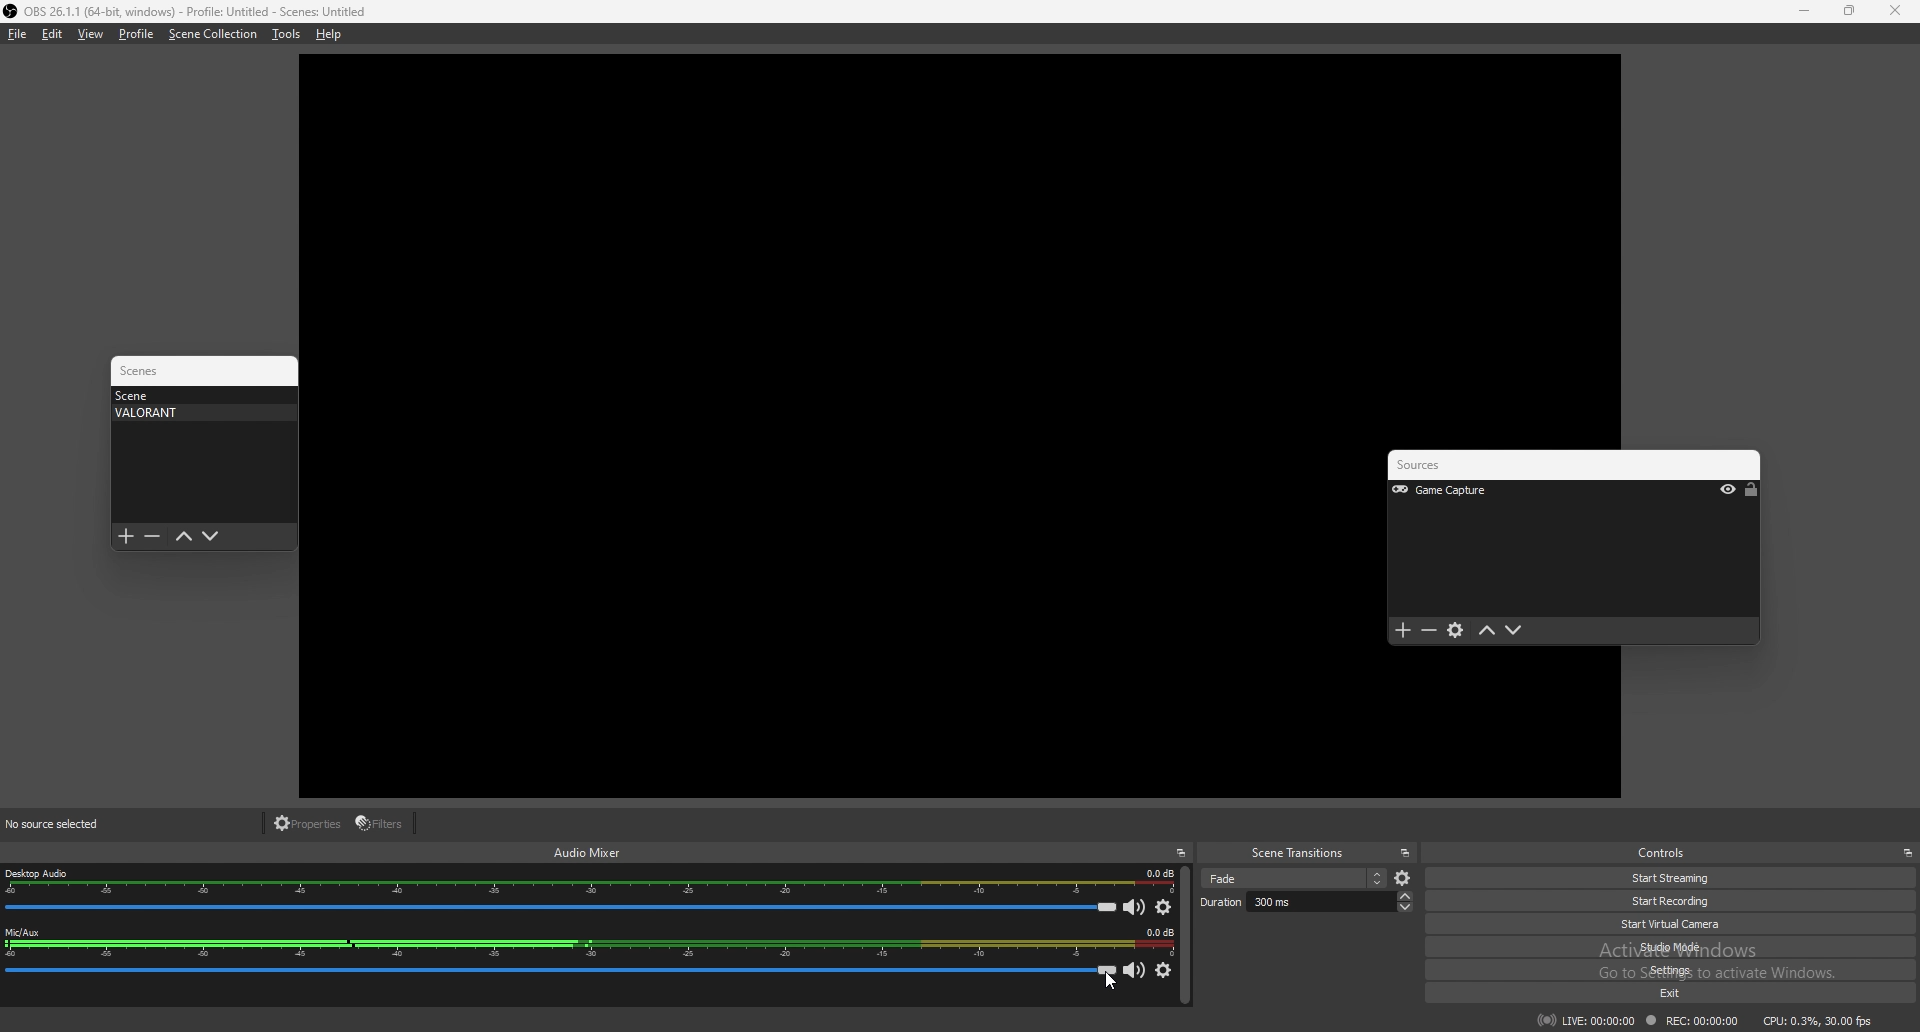  What do you see at coordinates (1849, 10) in the screenshot?
I see `resize` at bounding box center [1849, 10].